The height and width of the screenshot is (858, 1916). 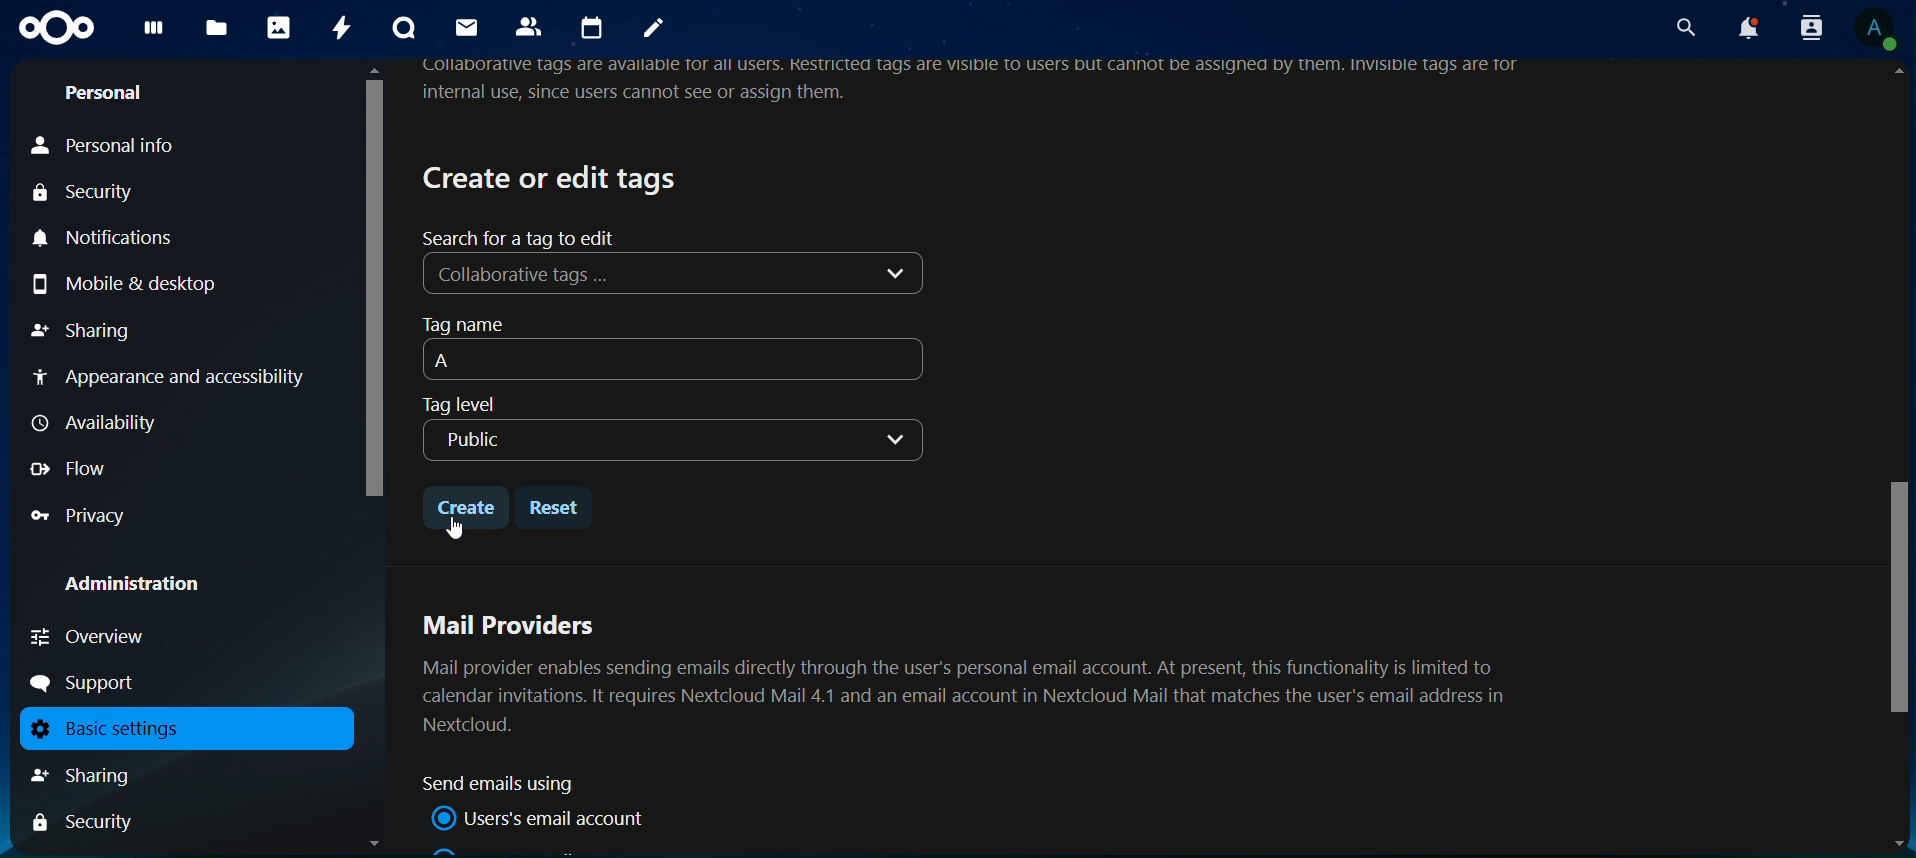 I want to click on talk, so click(x=402, y=28).